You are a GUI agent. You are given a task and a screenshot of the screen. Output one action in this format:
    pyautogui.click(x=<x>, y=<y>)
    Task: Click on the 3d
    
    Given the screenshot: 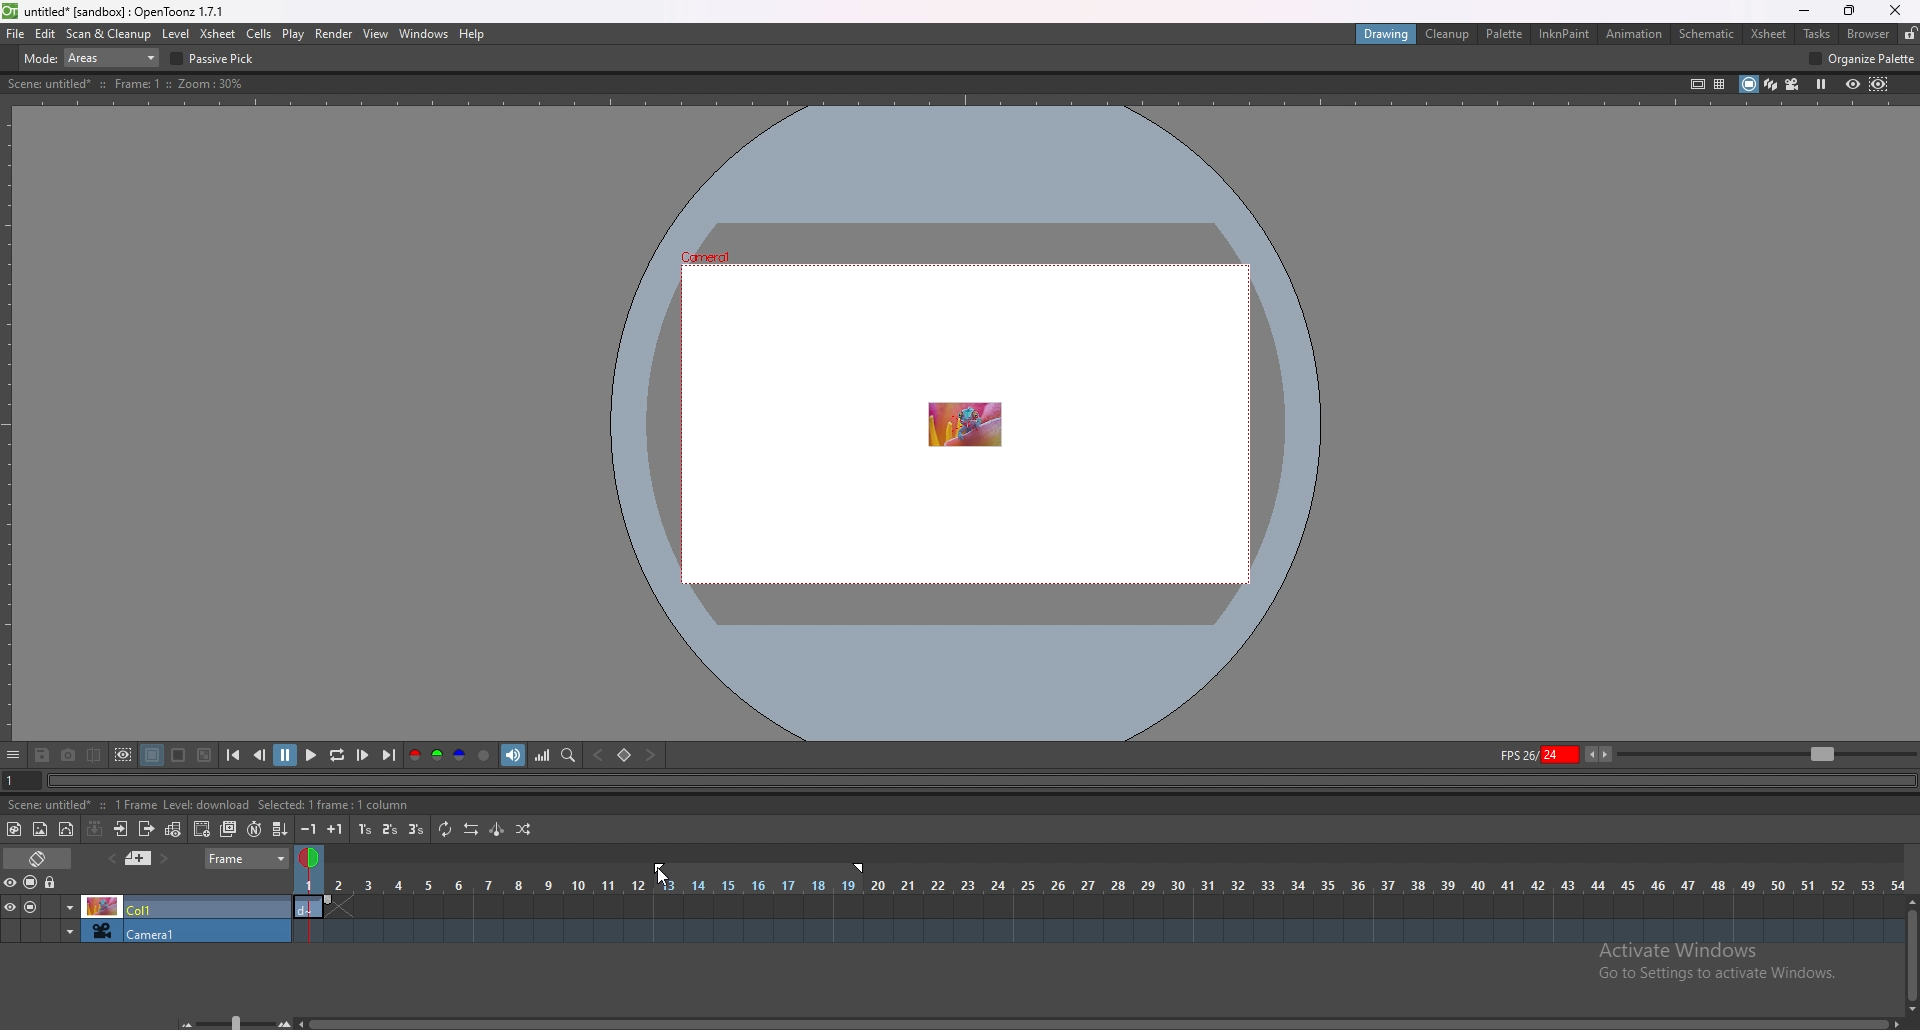 What is the action you would take?
    pyautogui.click(x=1771, y=83)
    